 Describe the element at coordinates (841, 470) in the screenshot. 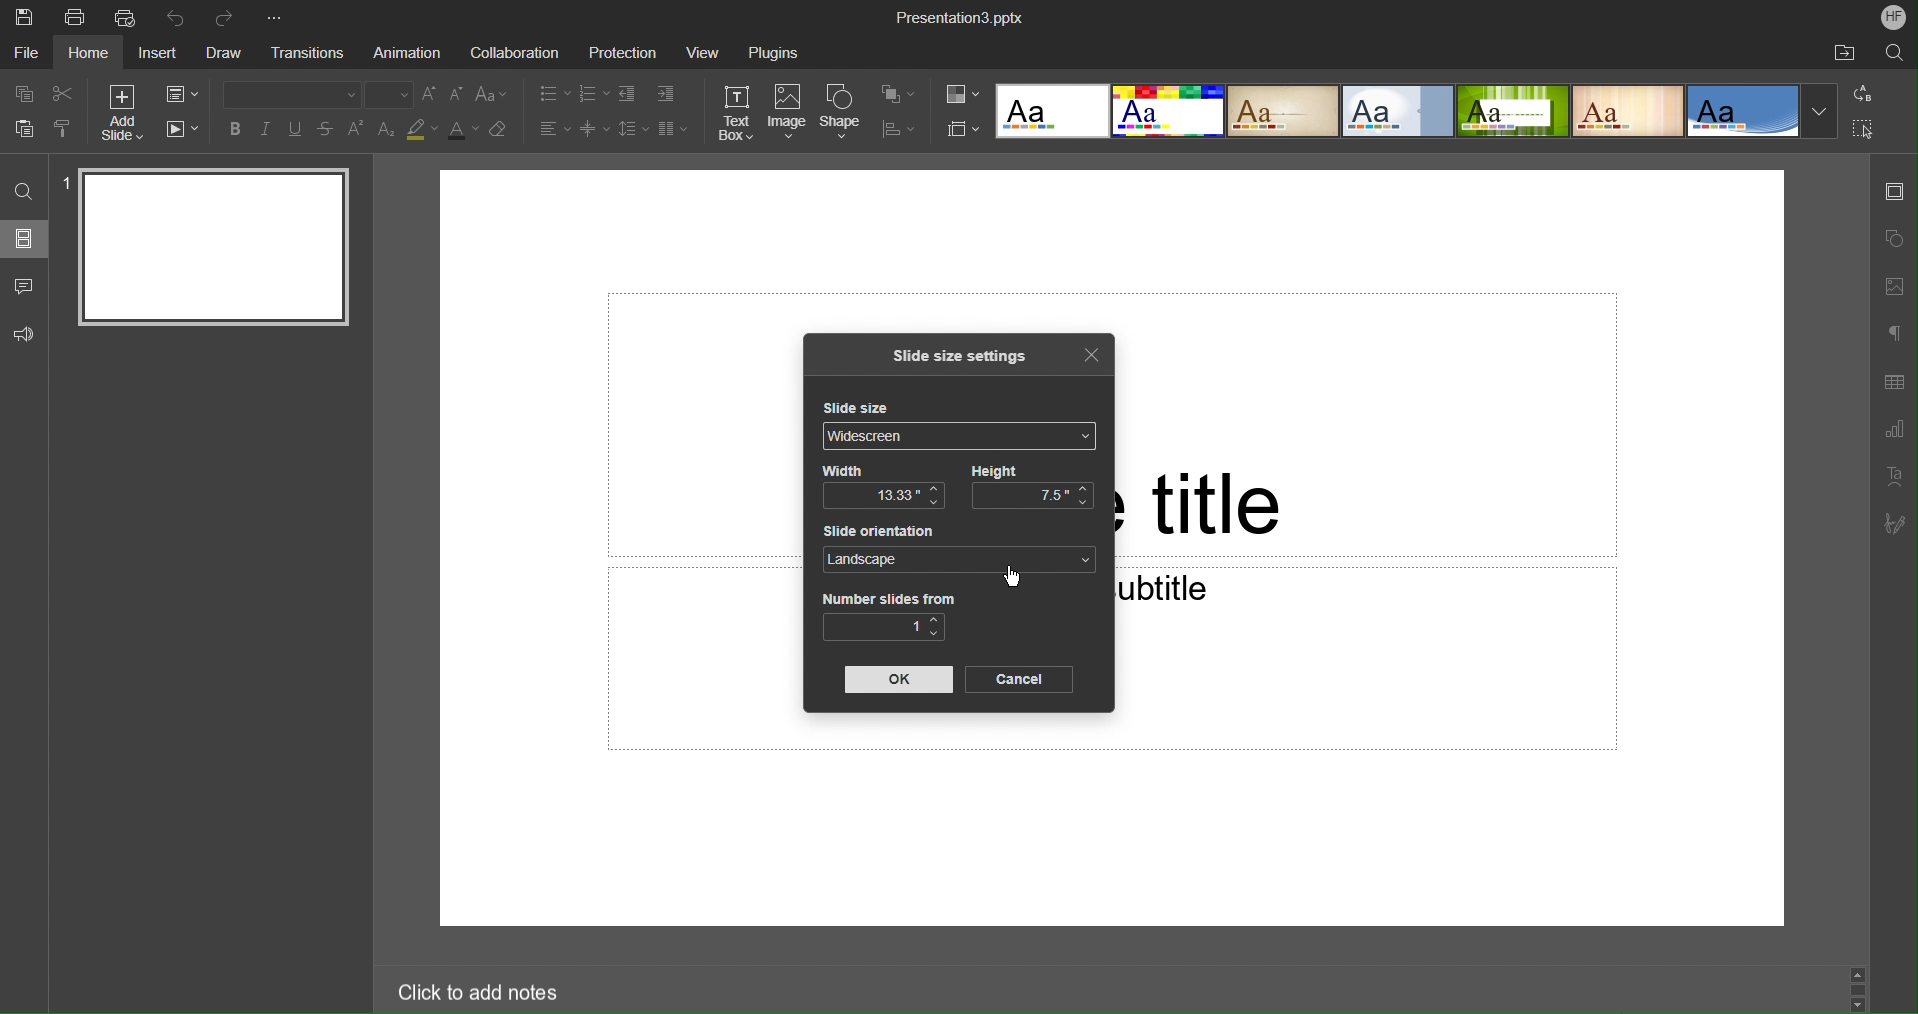

I see `Width` at that location.